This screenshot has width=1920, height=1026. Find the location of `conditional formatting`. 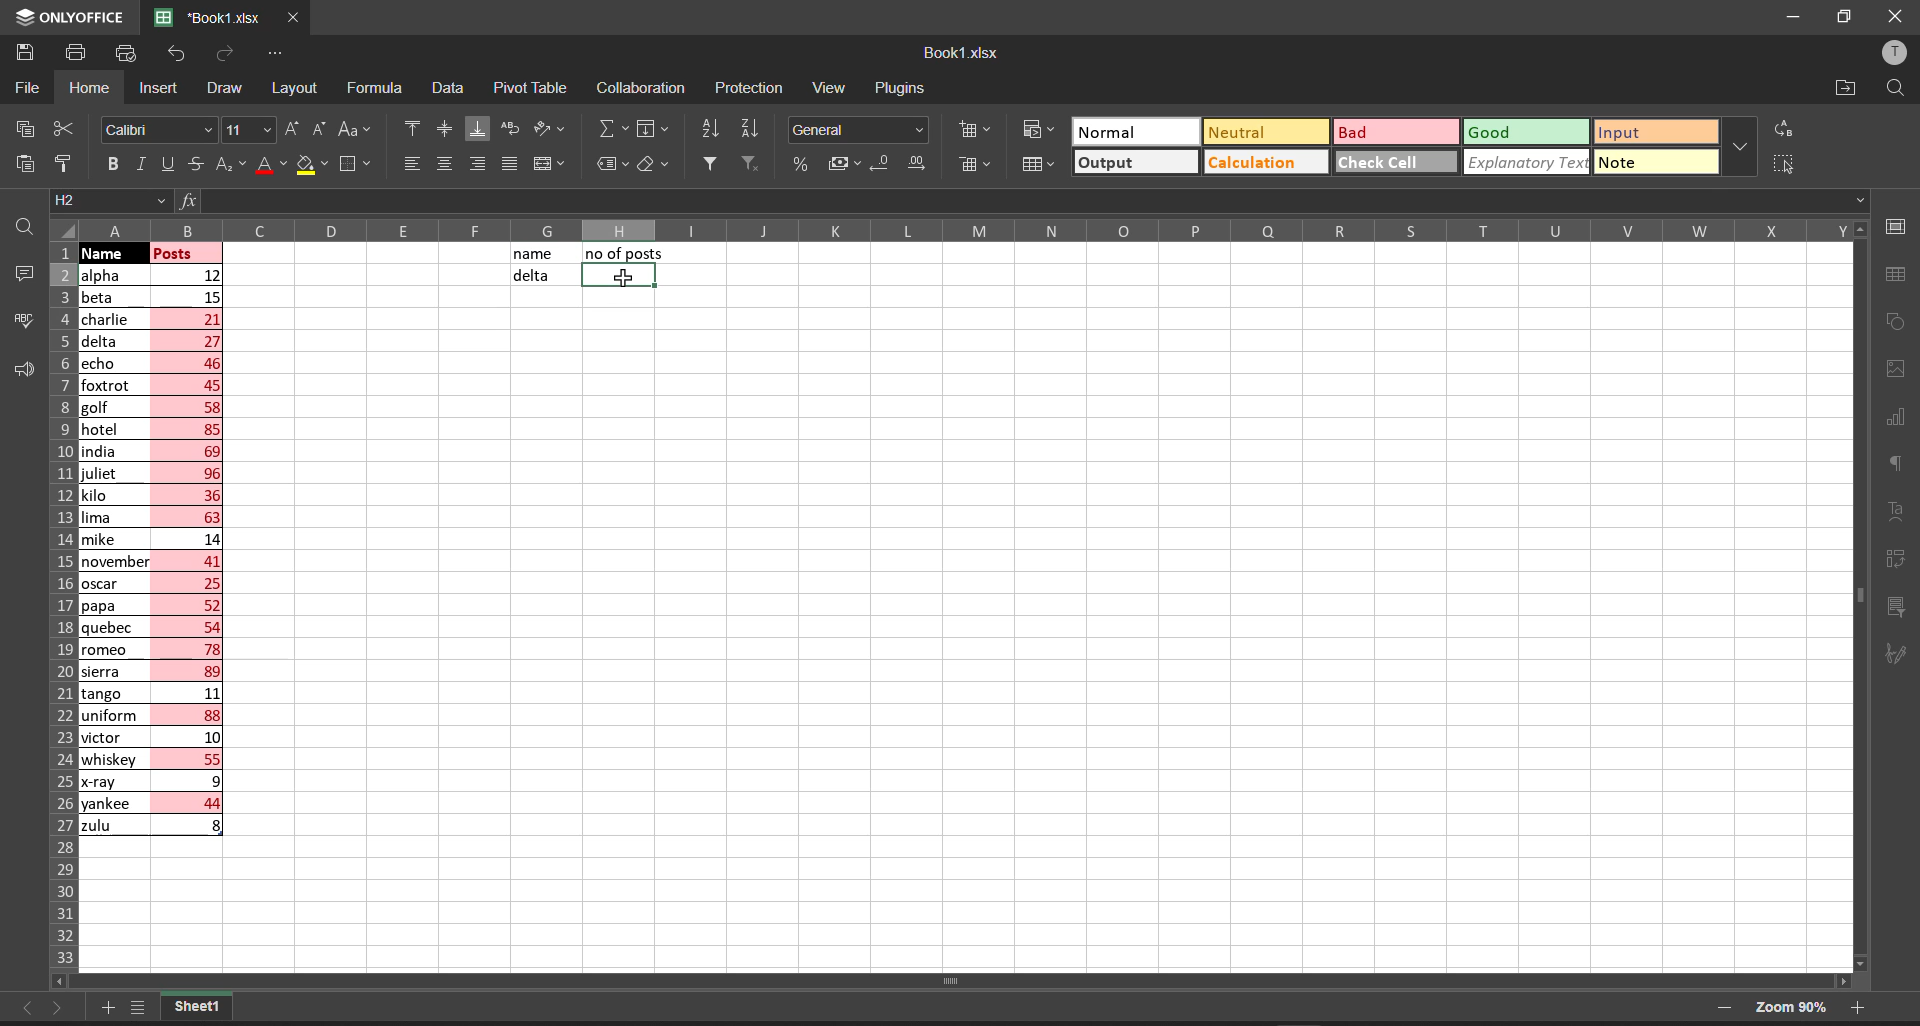

conditional formatting is located at coordinates (1037, 128).